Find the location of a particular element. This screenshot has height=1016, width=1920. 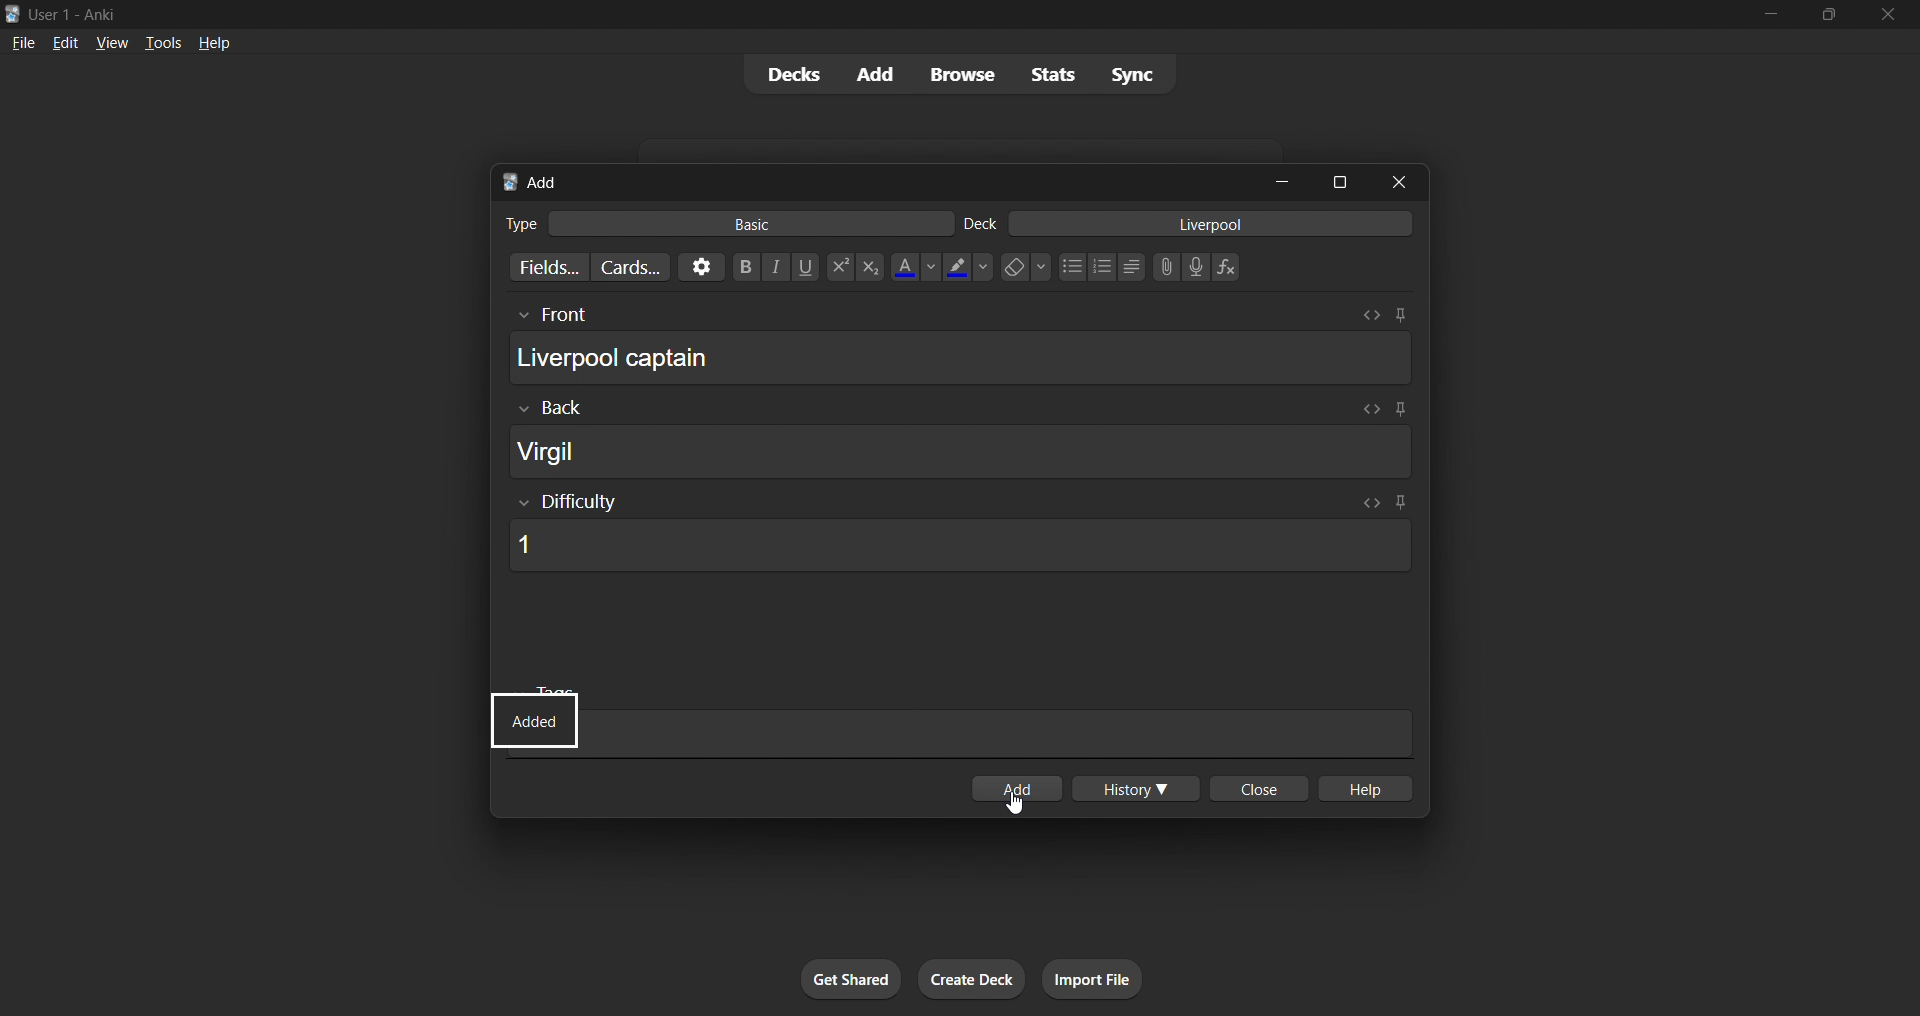

view is located at coordinates (112, 42).